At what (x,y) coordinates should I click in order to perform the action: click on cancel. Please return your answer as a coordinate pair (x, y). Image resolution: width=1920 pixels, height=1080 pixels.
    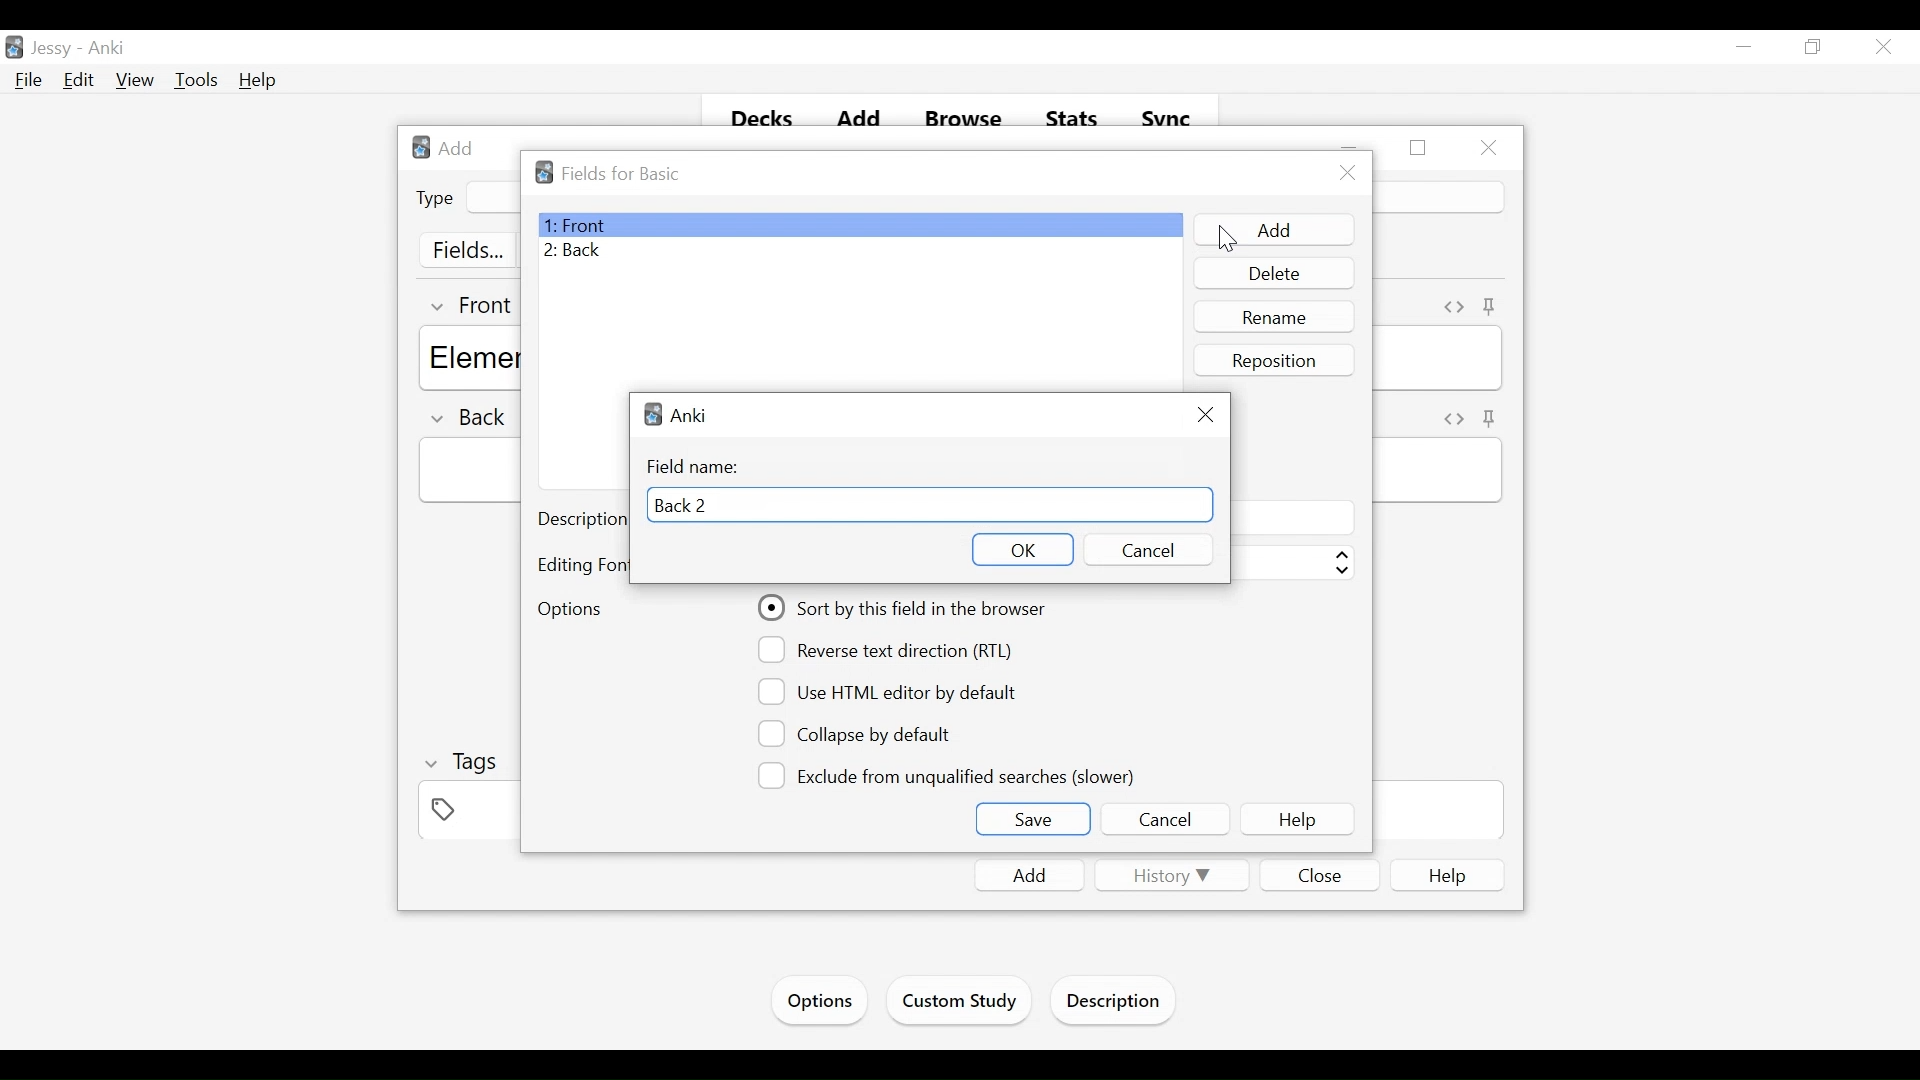
    Looking at the image, I should click on (1154, 550).